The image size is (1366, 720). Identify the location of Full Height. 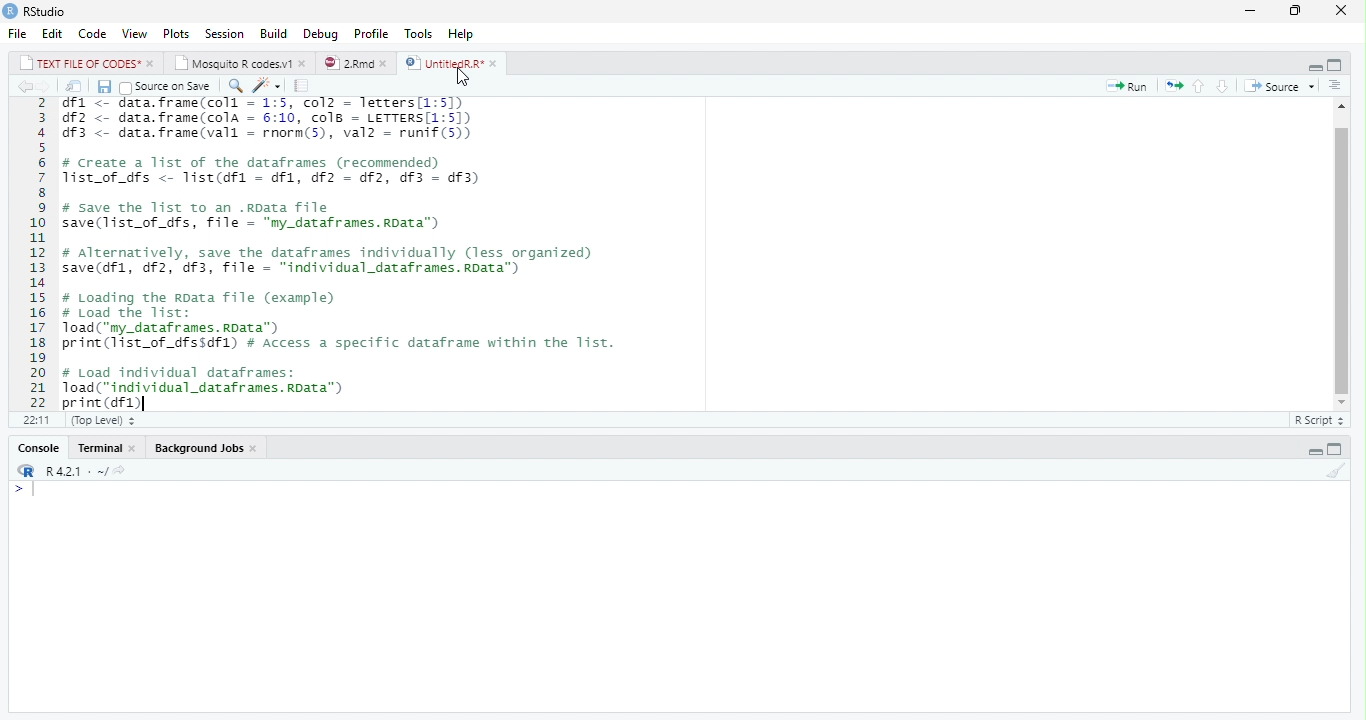
(1337, 449).